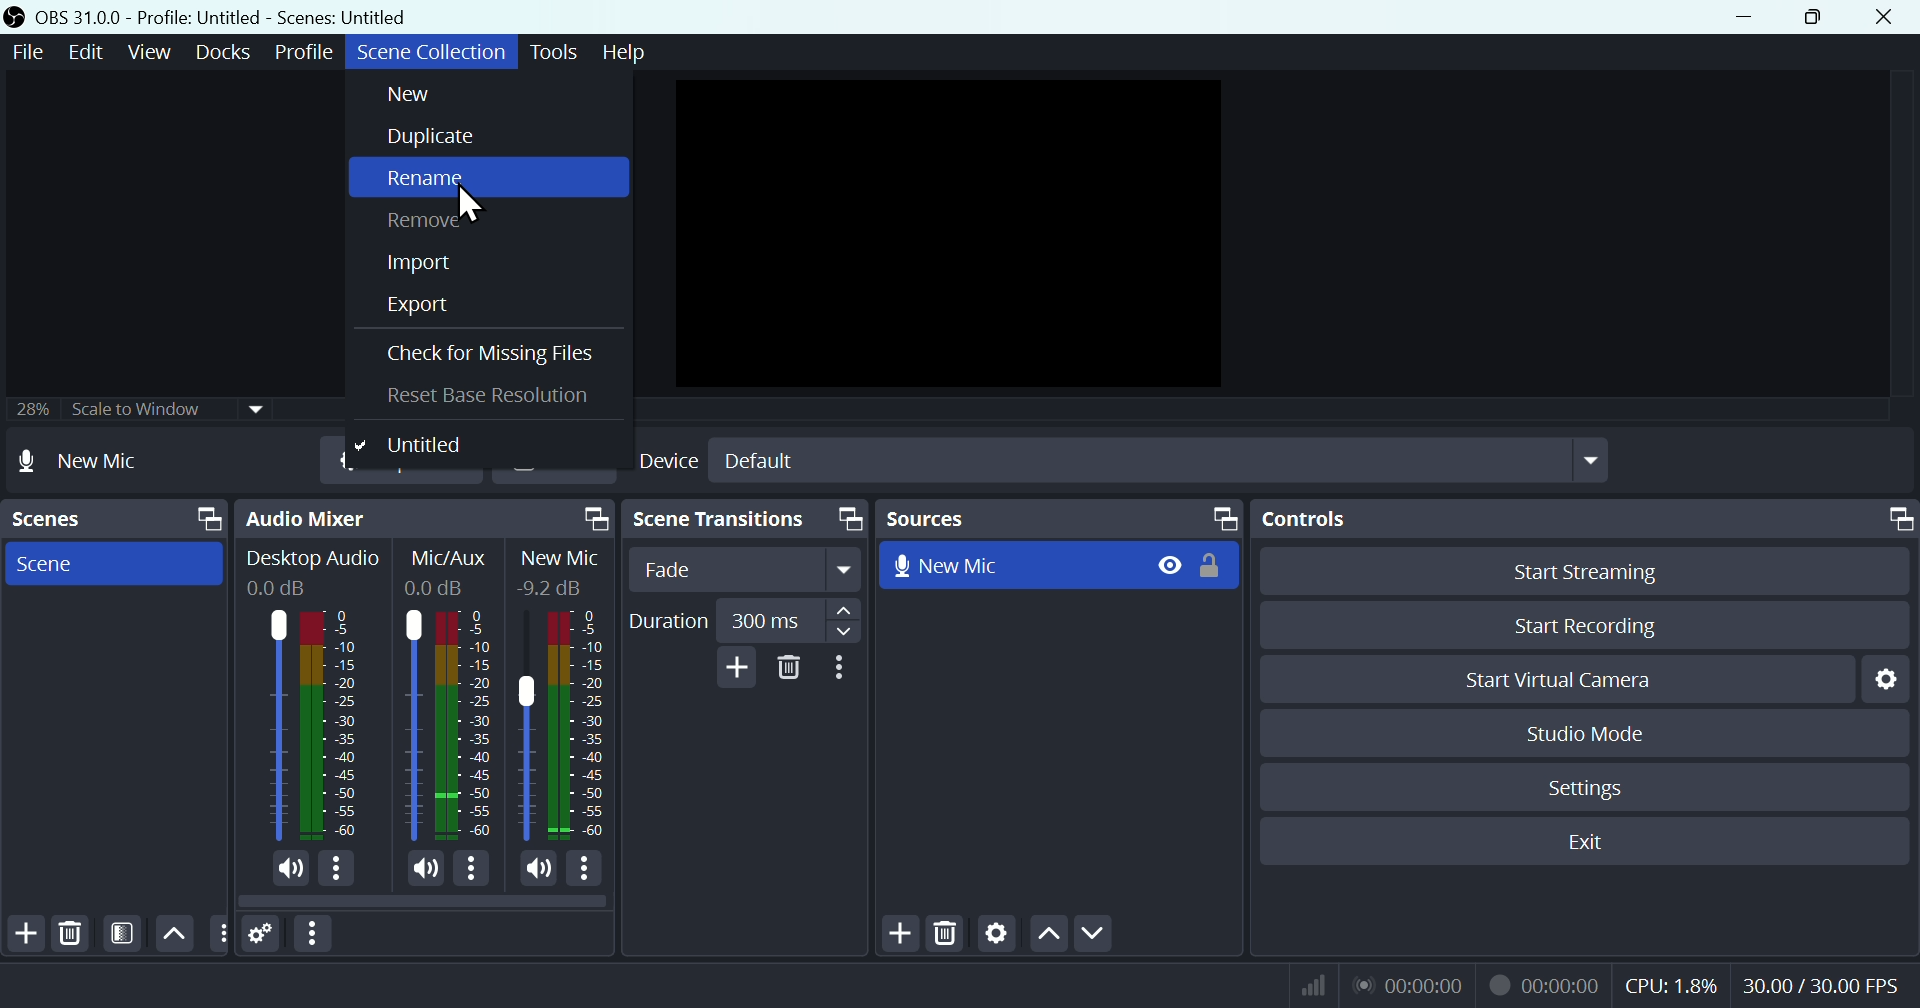 This screenshot has height=1008, width=1920. I want to click on Start recording, so click(1595, 623).